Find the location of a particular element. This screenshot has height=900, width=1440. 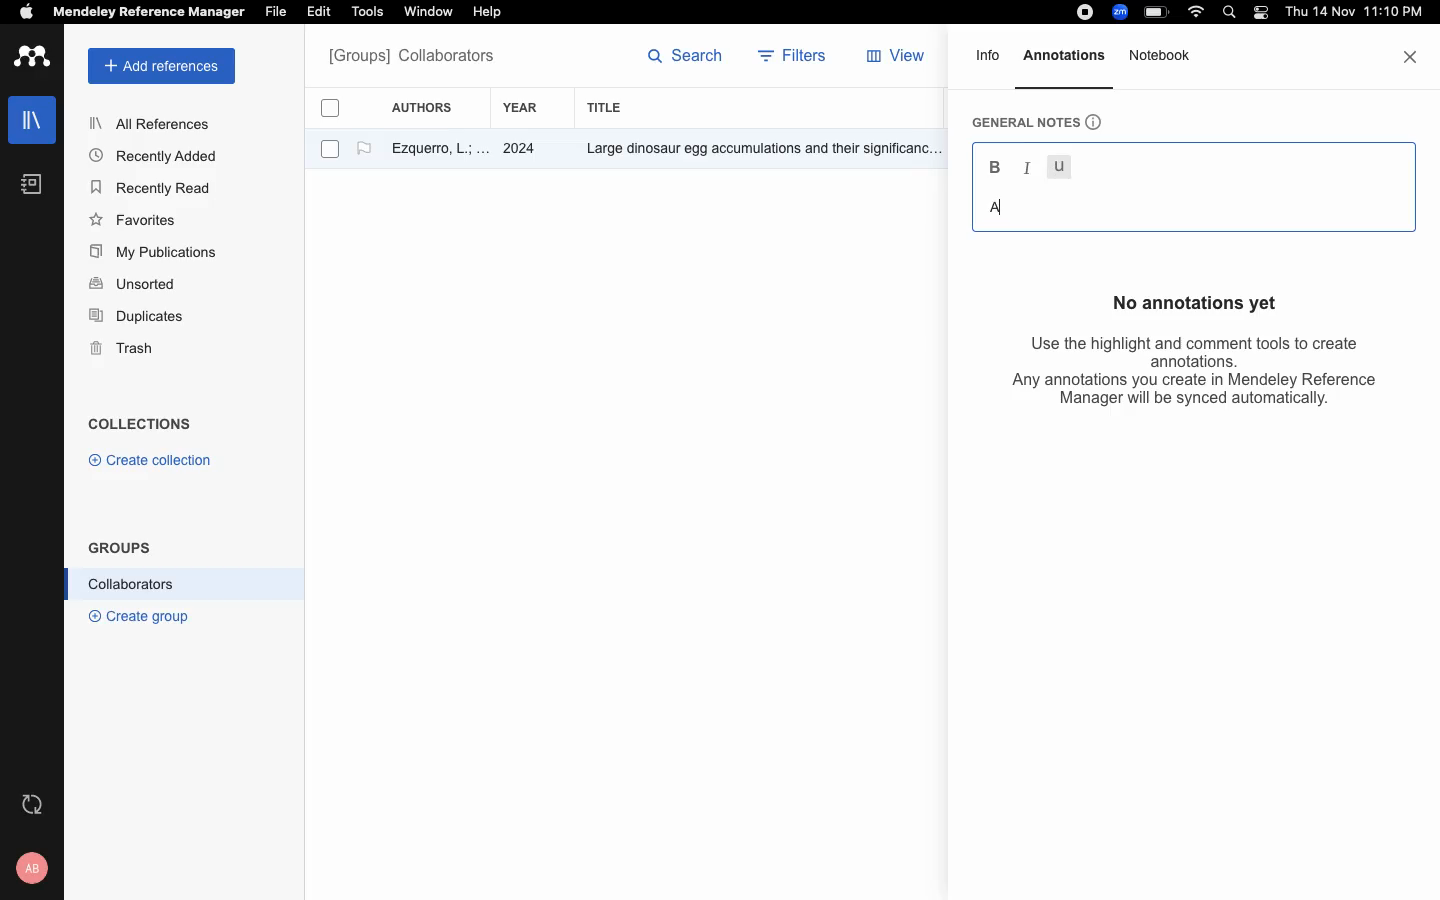

checkboxes is located at coordinates (322, 132).